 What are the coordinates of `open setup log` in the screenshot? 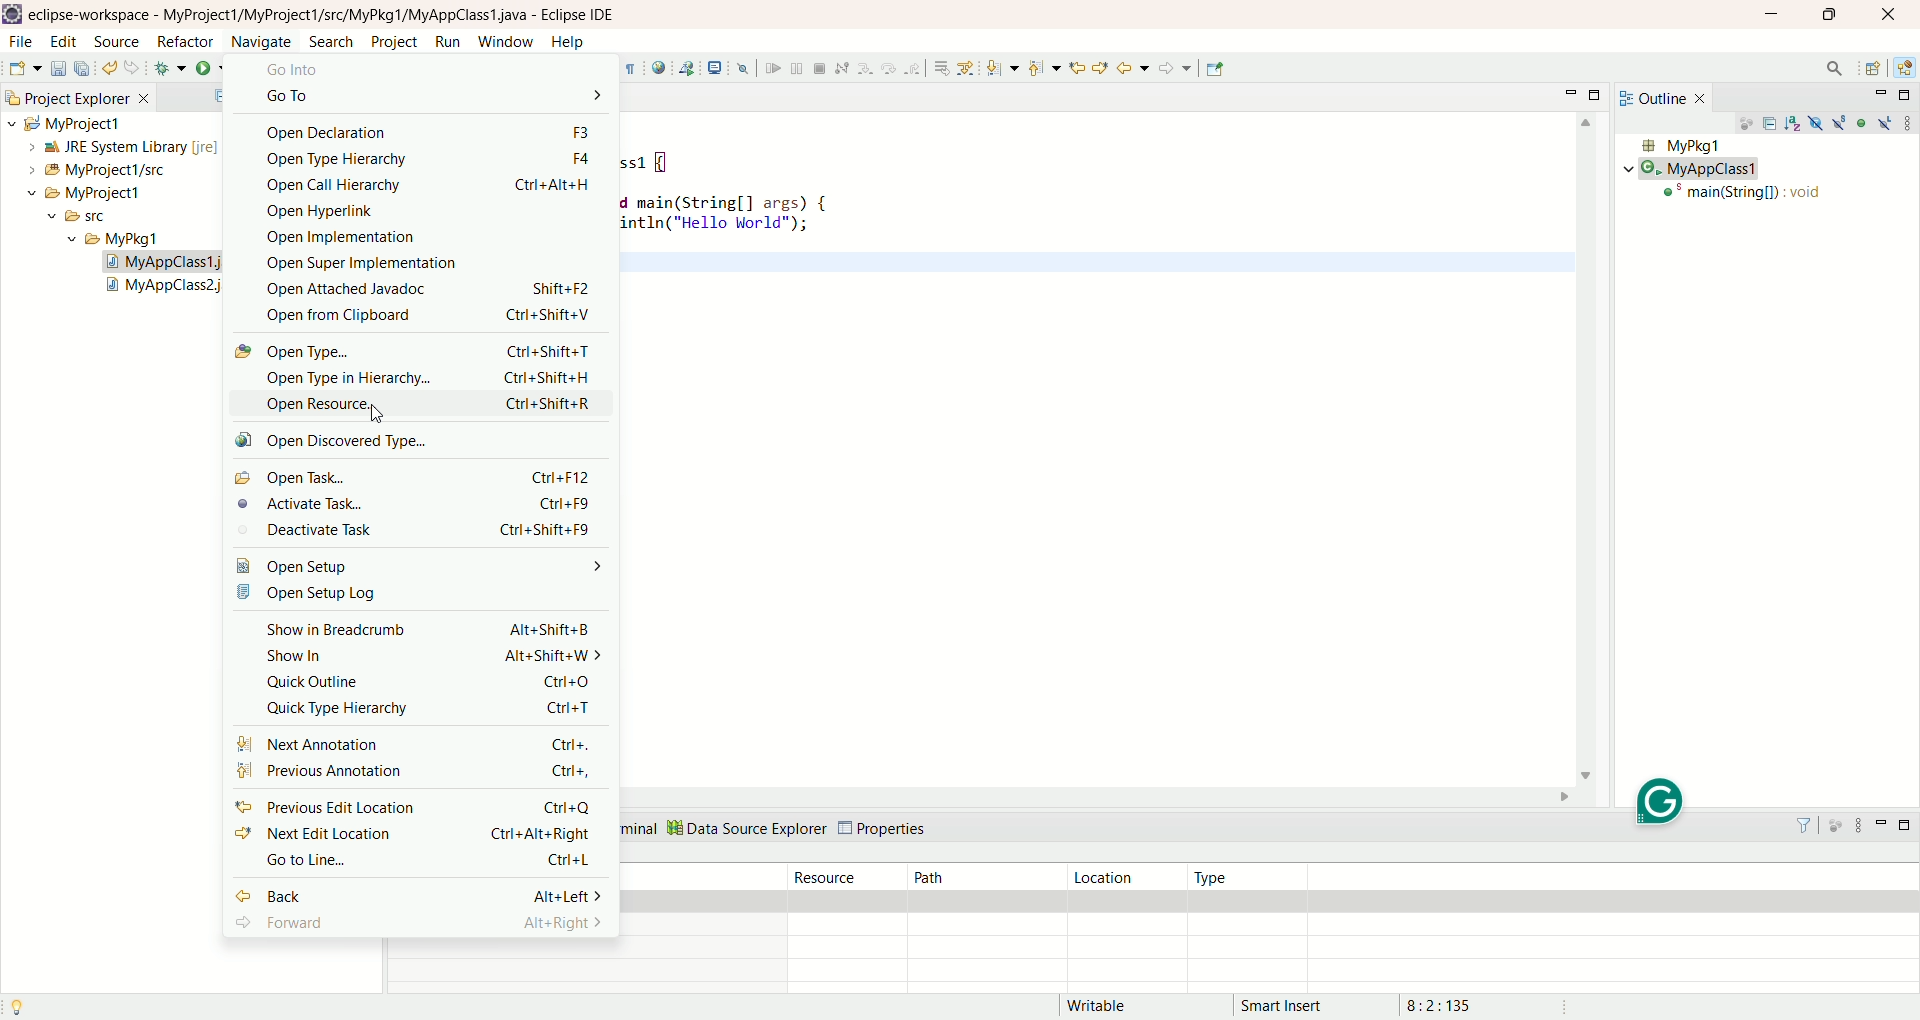 It's located at (420, 595).